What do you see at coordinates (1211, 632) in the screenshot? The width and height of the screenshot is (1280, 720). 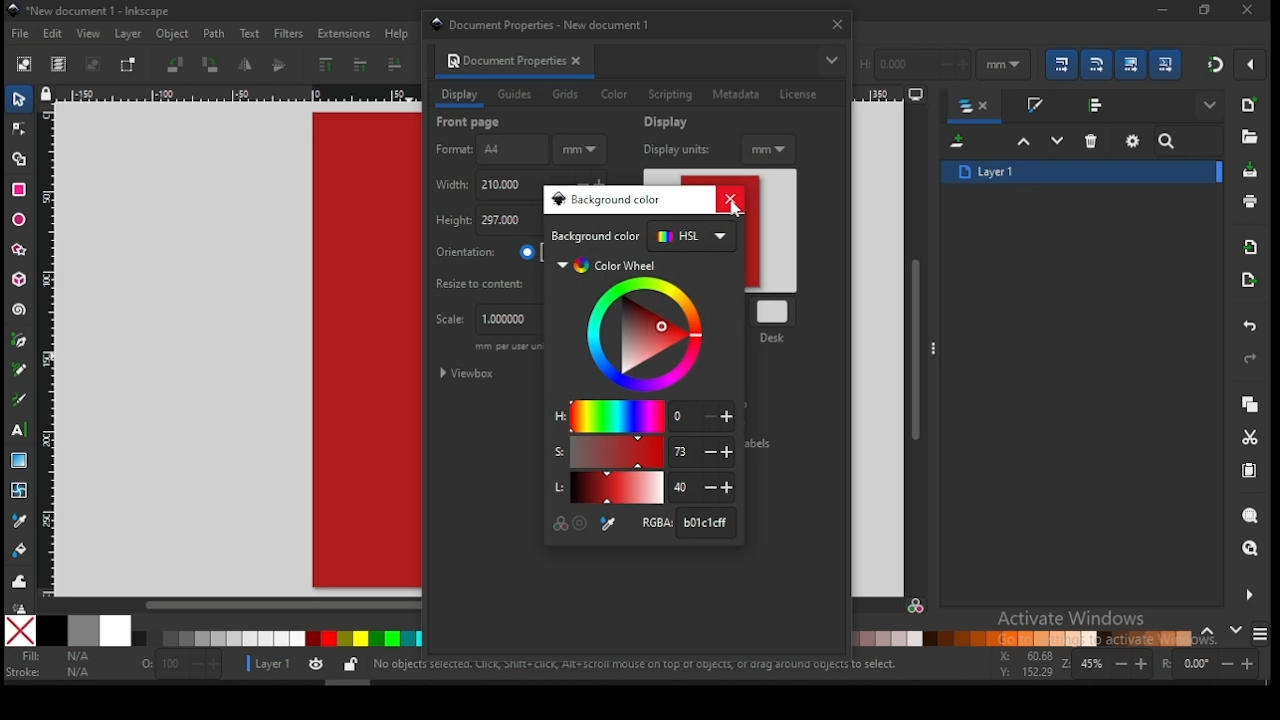 I see `previous` at bounding box center [1211, 632].